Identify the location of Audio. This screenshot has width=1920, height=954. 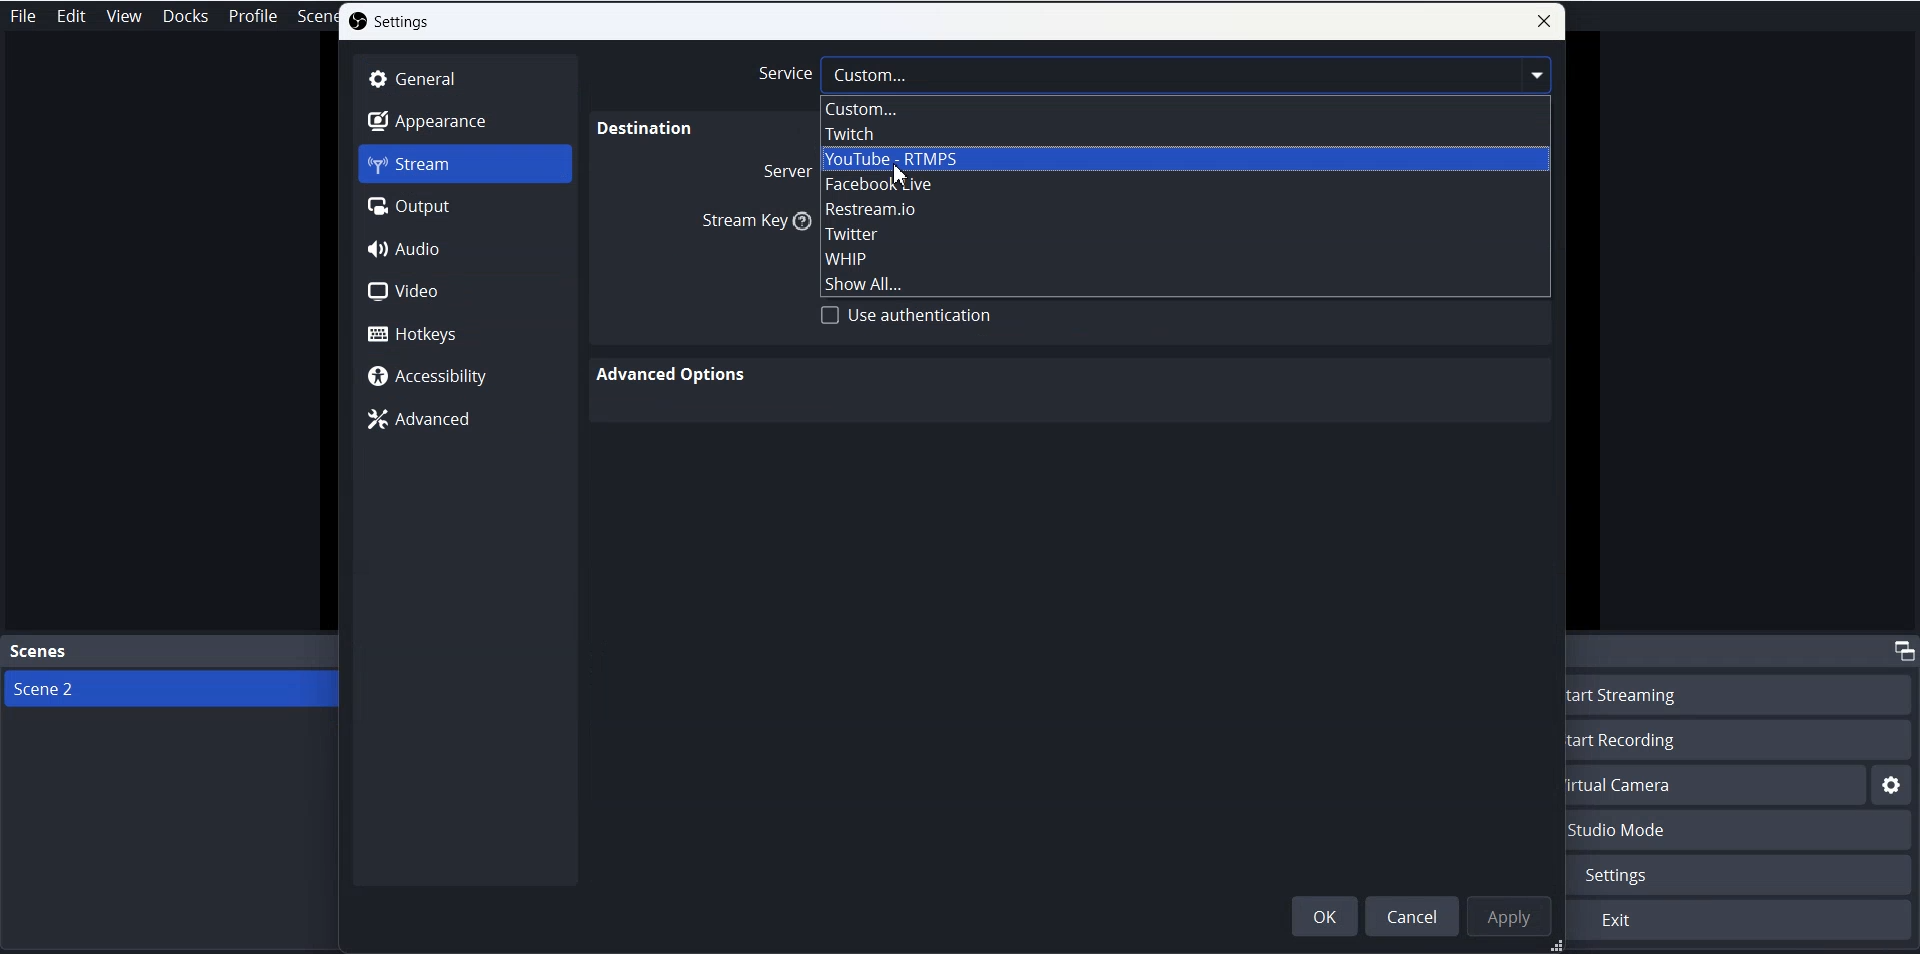
(462, 248).